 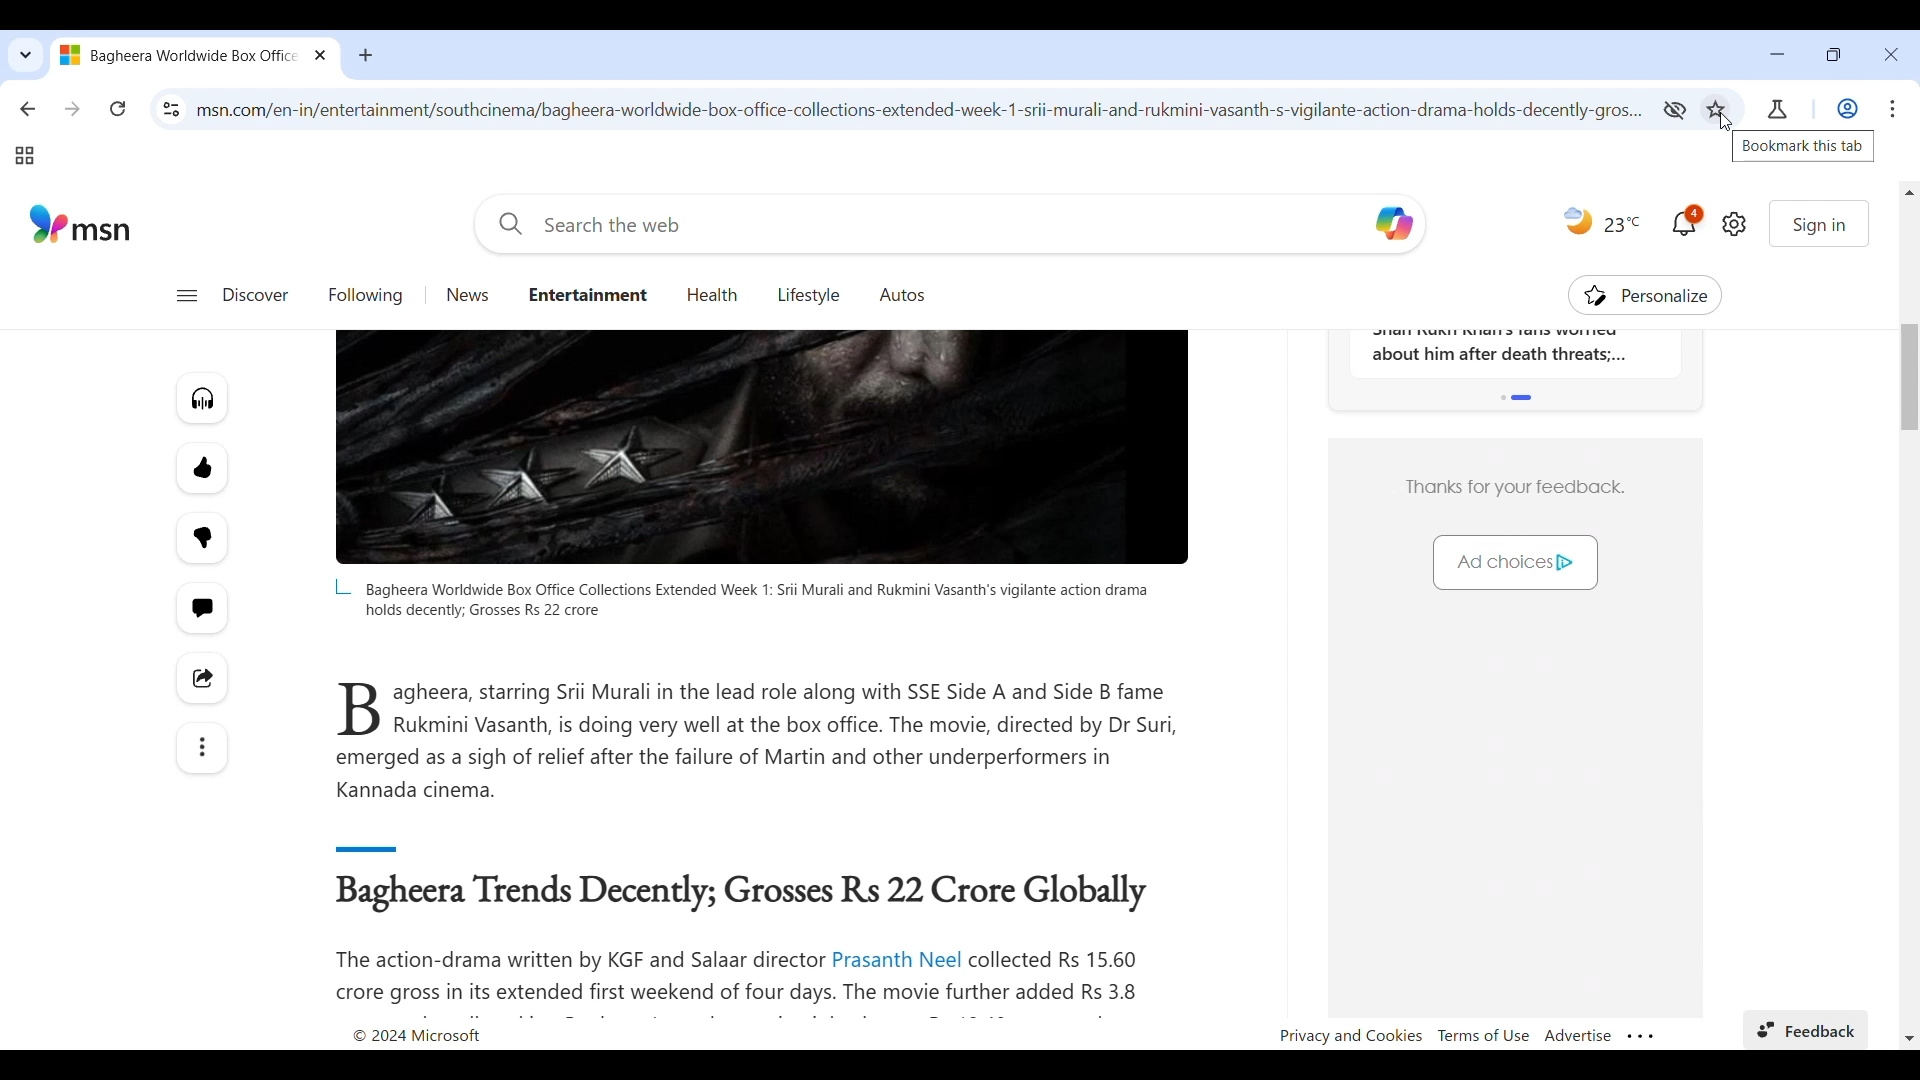 I want to click on Go forward, so click(x=73, y=108).